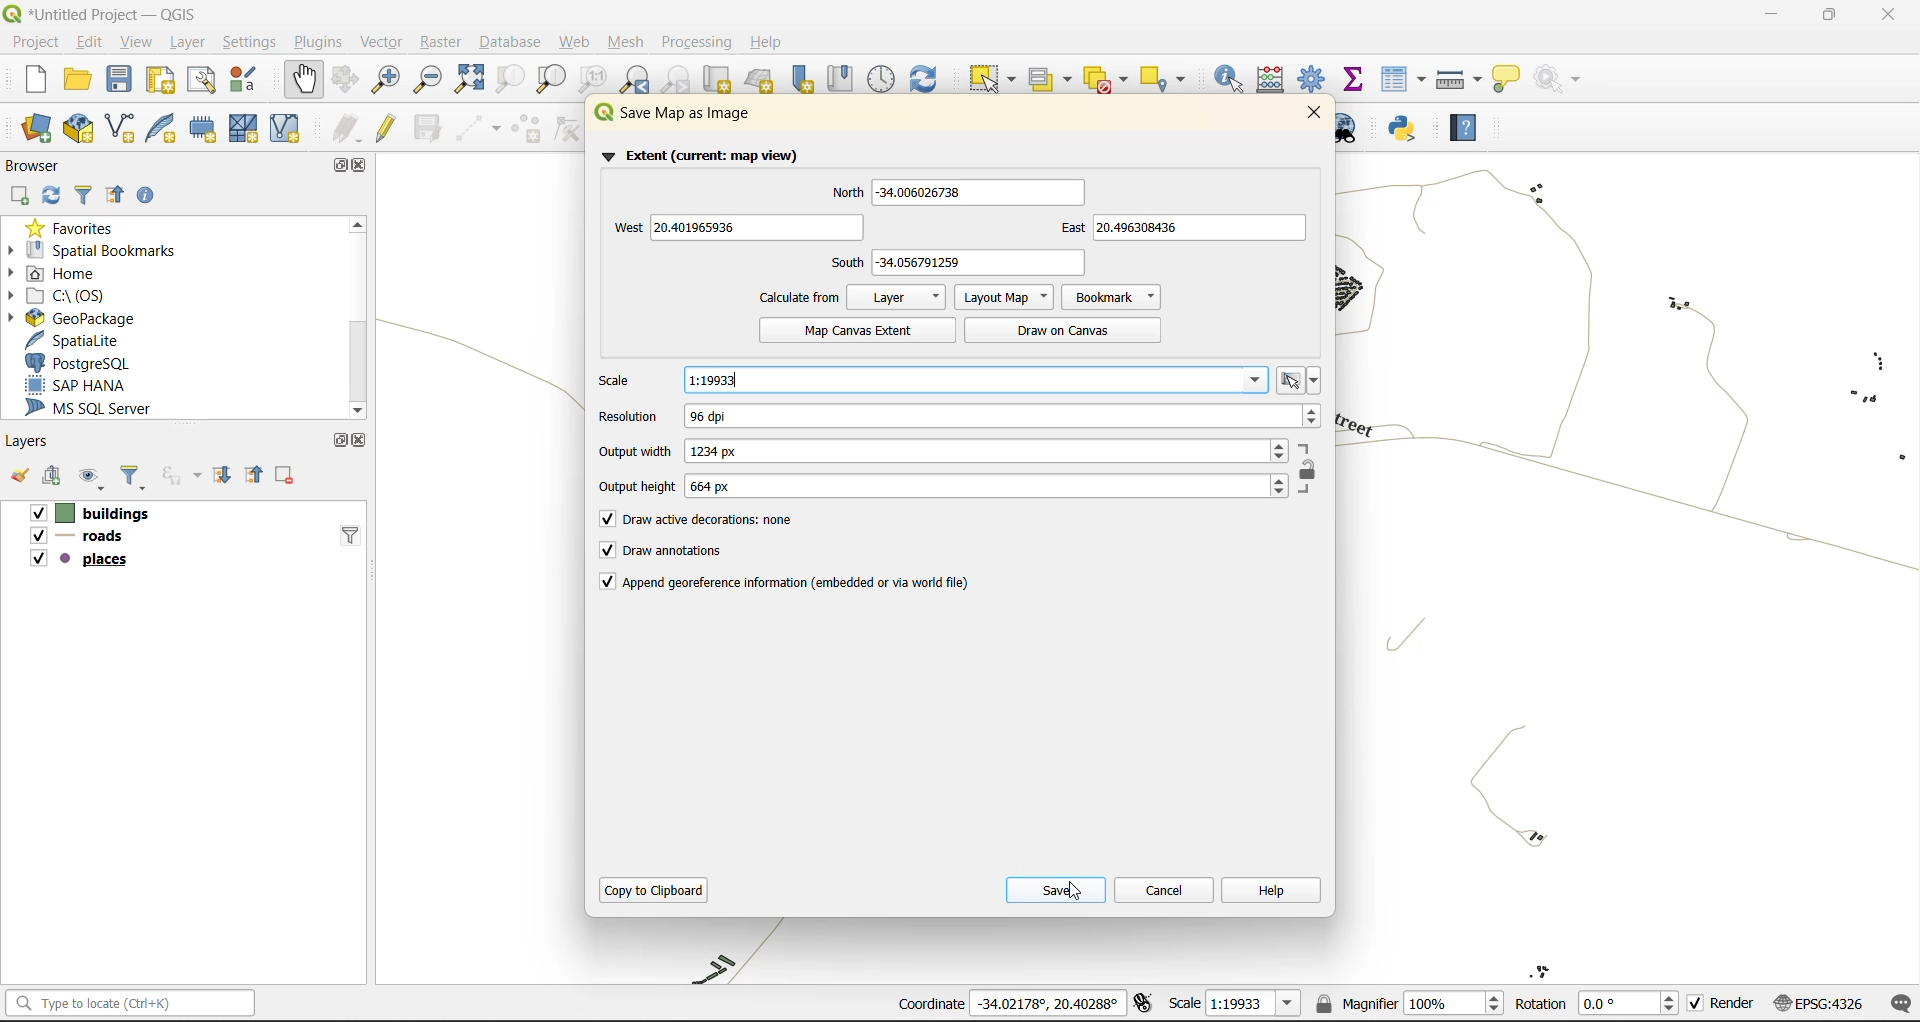 The image size is (1920, 1022). I want to click on output width, so click(948, 450).